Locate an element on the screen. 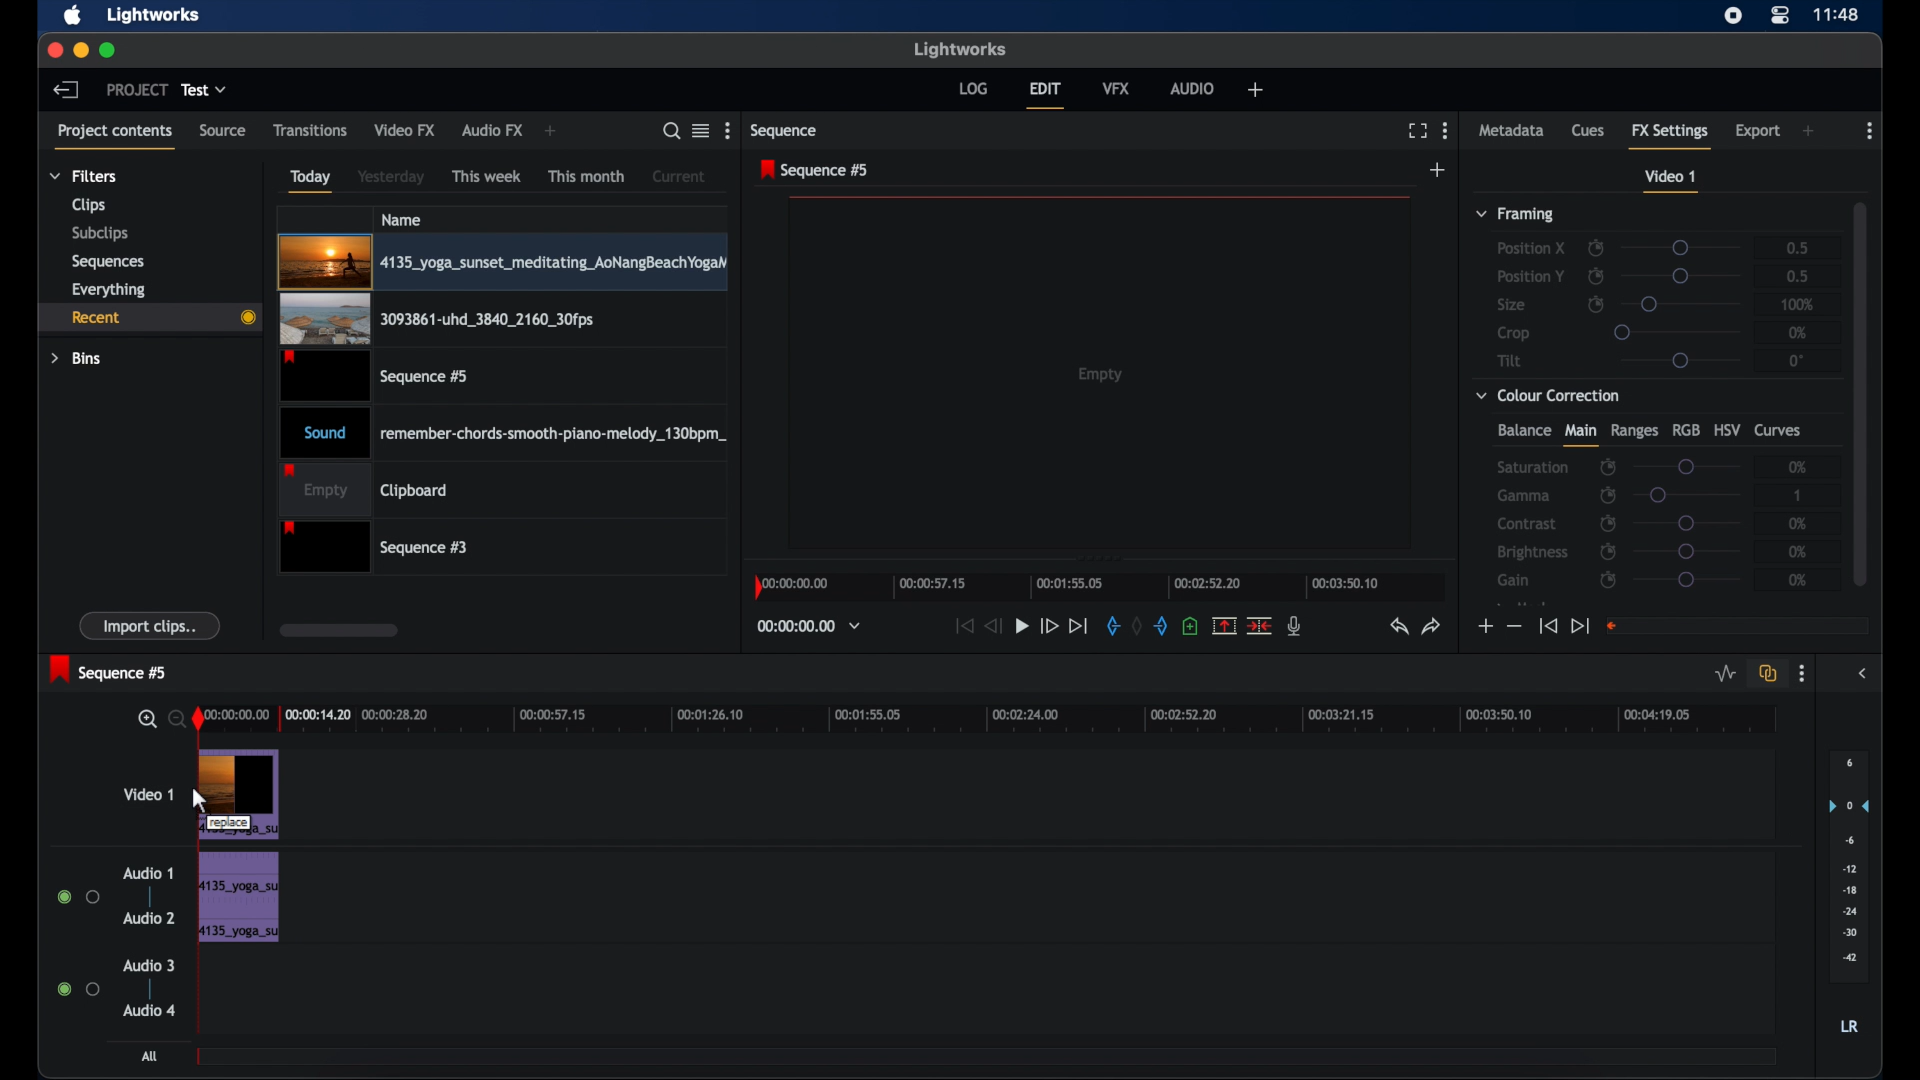 Image resolution: width=1920 pixels, height=1080 pixels. 0.5 is located at coordinates (1796, 276).